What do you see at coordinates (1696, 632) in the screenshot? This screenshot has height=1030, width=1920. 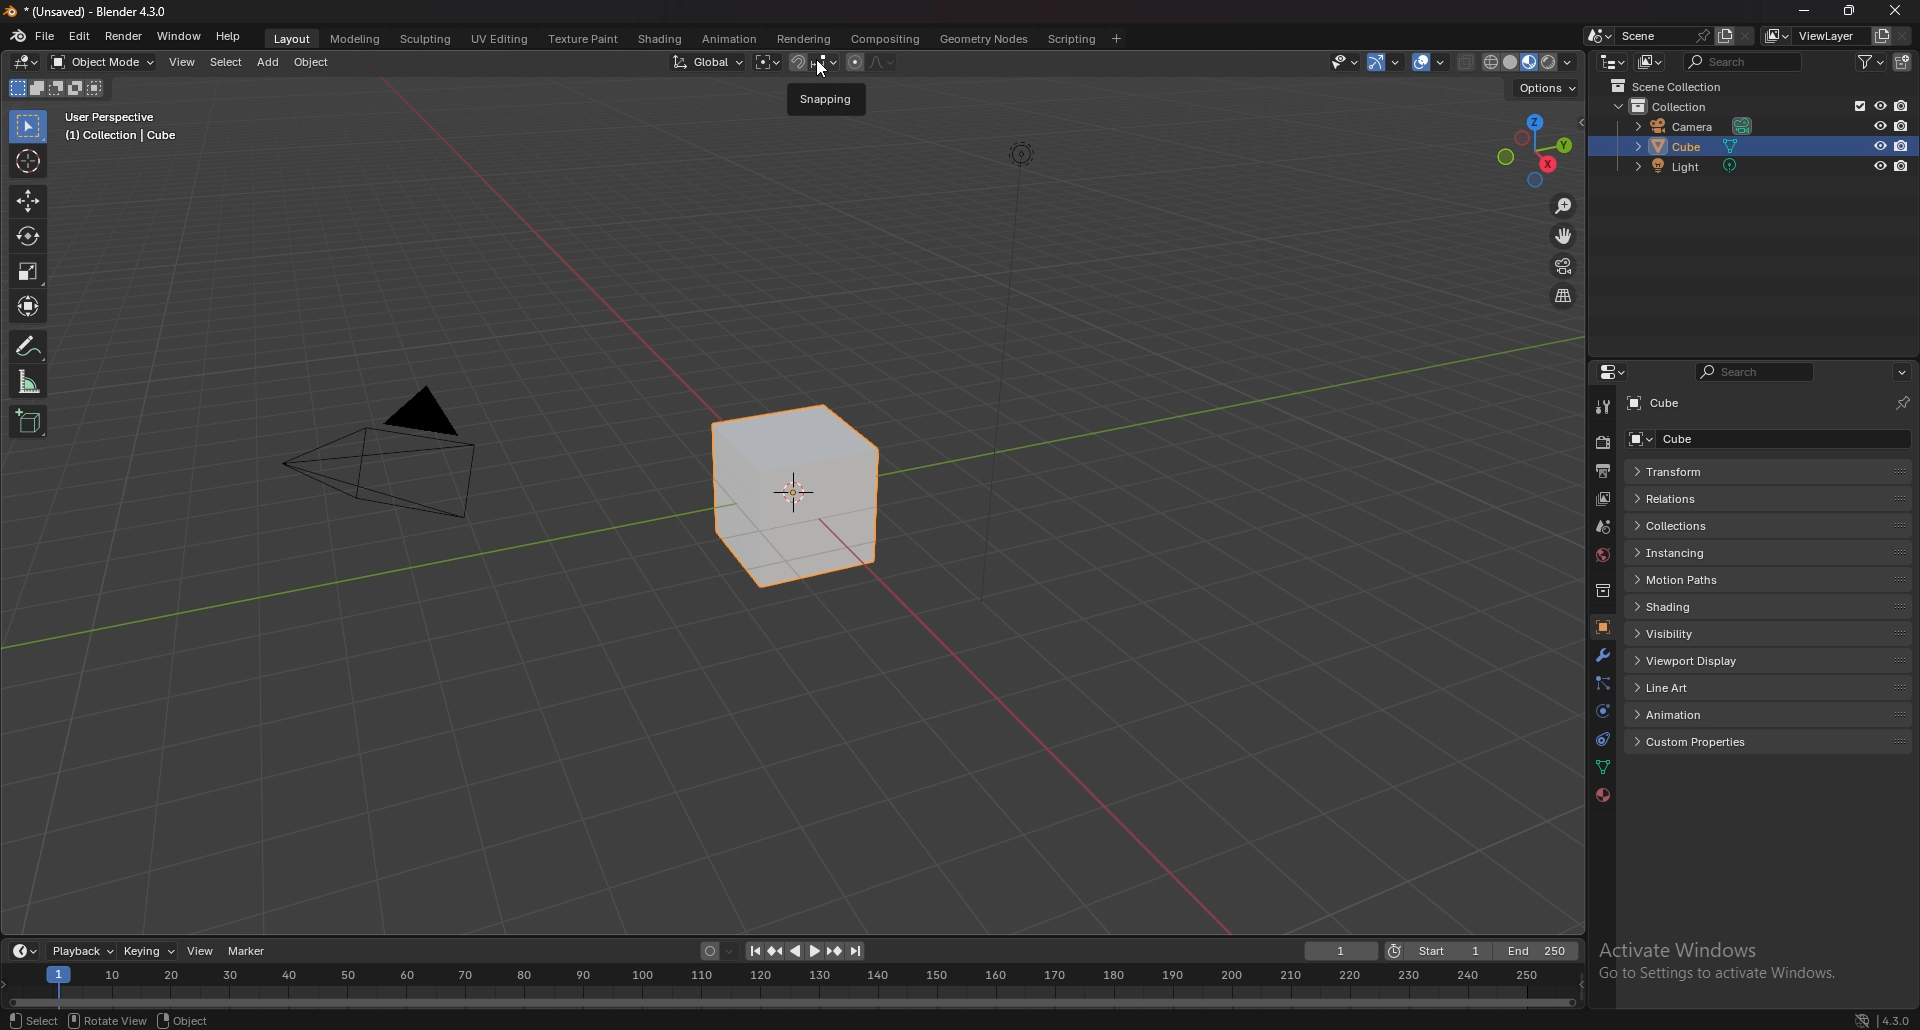 I see `visibility` at bounding box center [1696, 632].